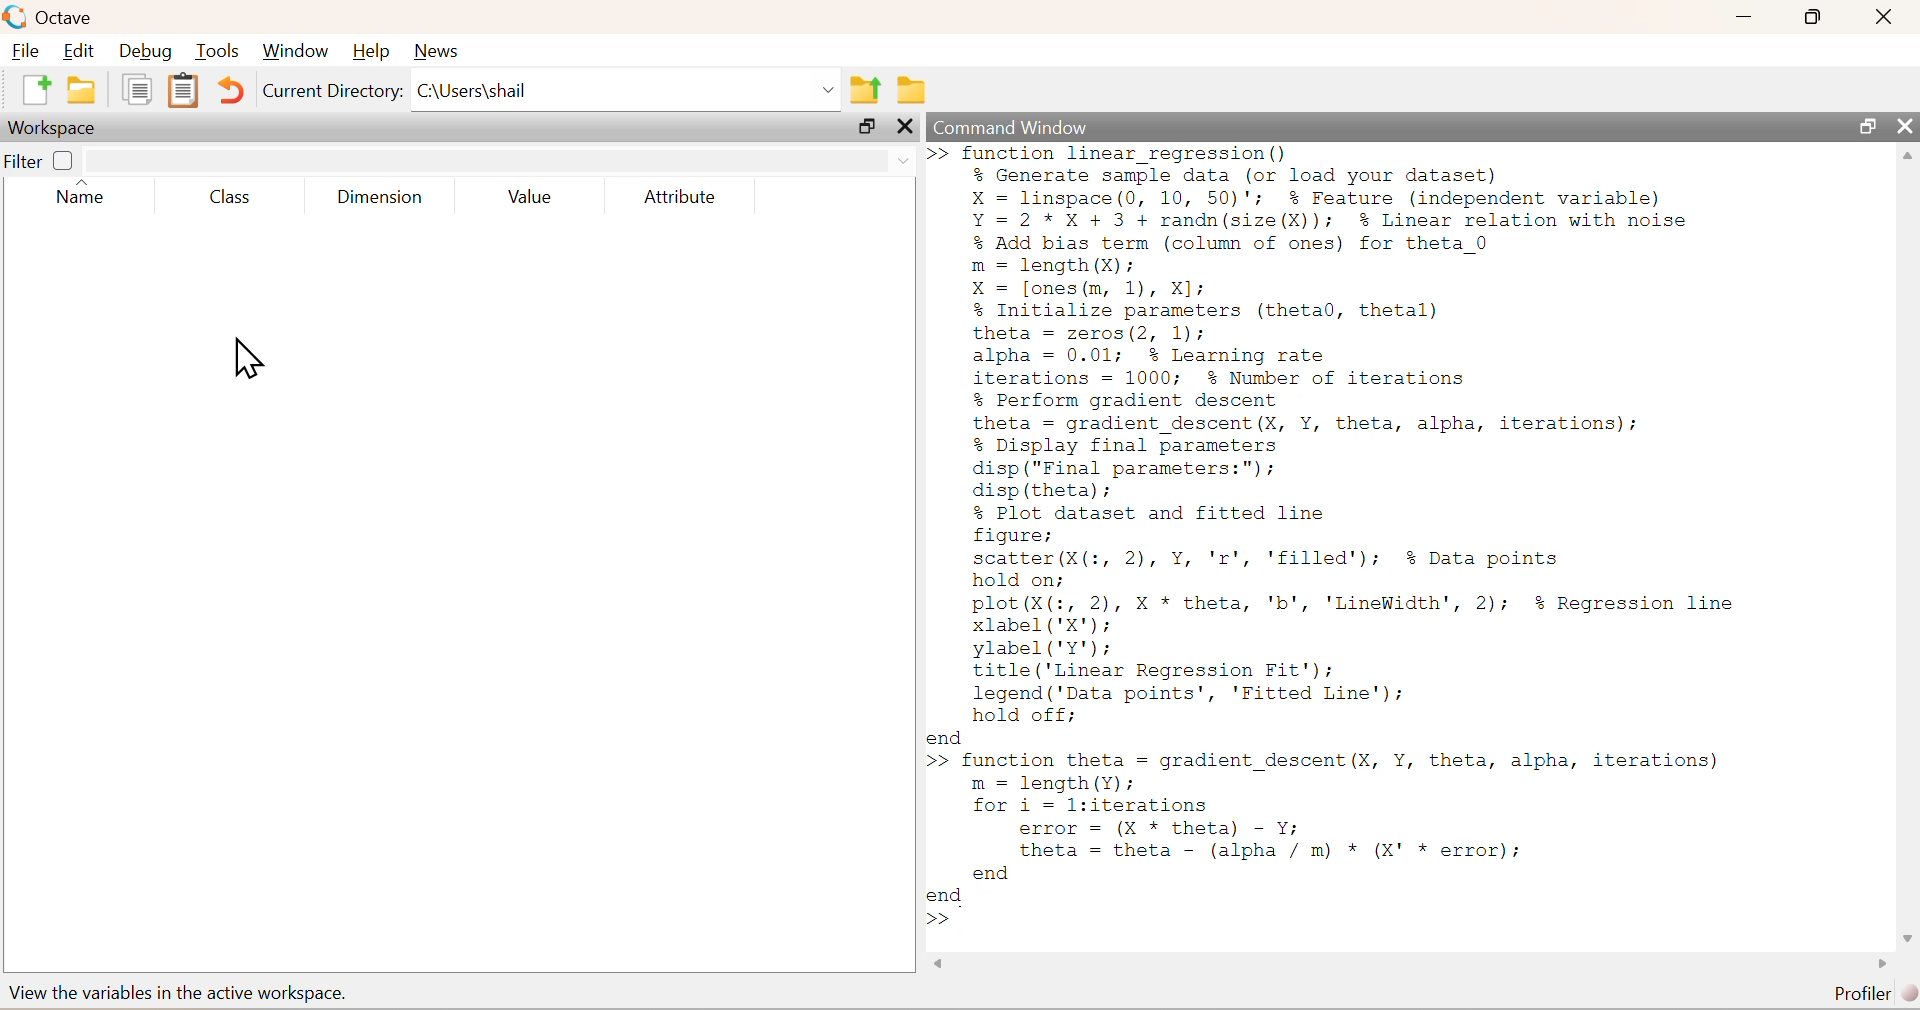  Describe the element at coordinates (624, 89) in the screenshot. I see `C:\Users|shail` at that location.